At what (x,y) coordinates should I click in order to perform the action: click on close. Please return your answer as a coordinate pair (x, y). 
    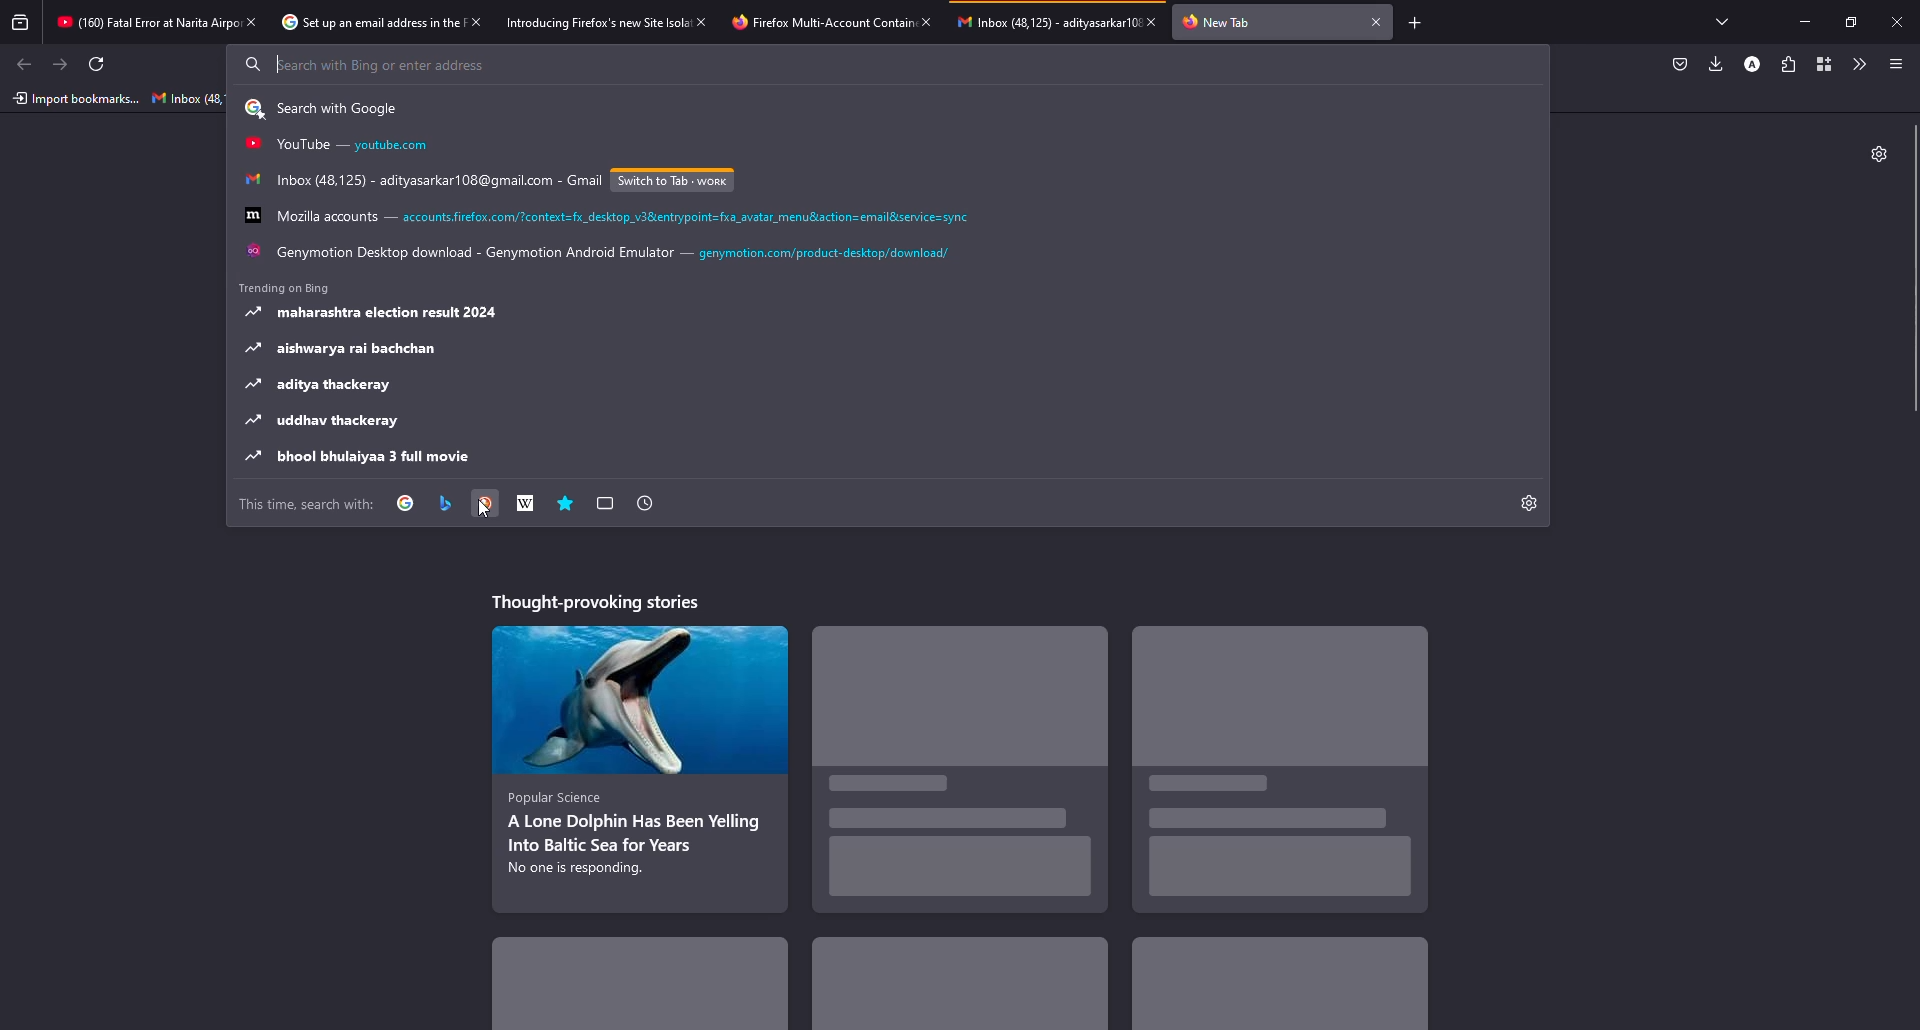
    Looking at the image, I should click on (701, 21).